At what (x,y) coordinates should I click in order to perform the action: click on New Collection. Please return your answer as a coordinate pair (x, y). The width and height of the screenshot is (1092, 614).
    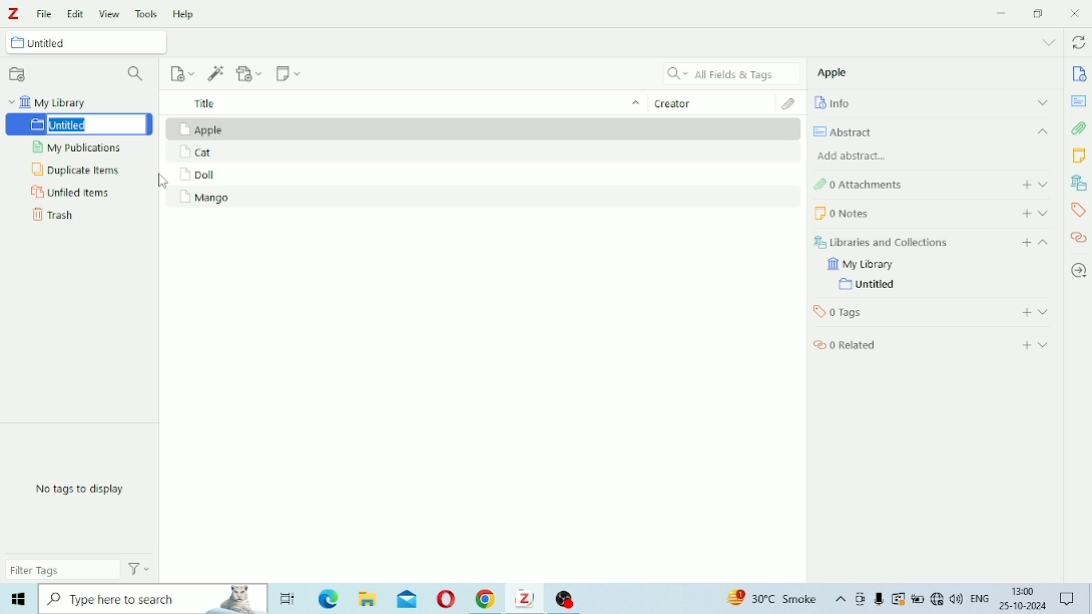
    Looking at the image, I should click on (19, 73).